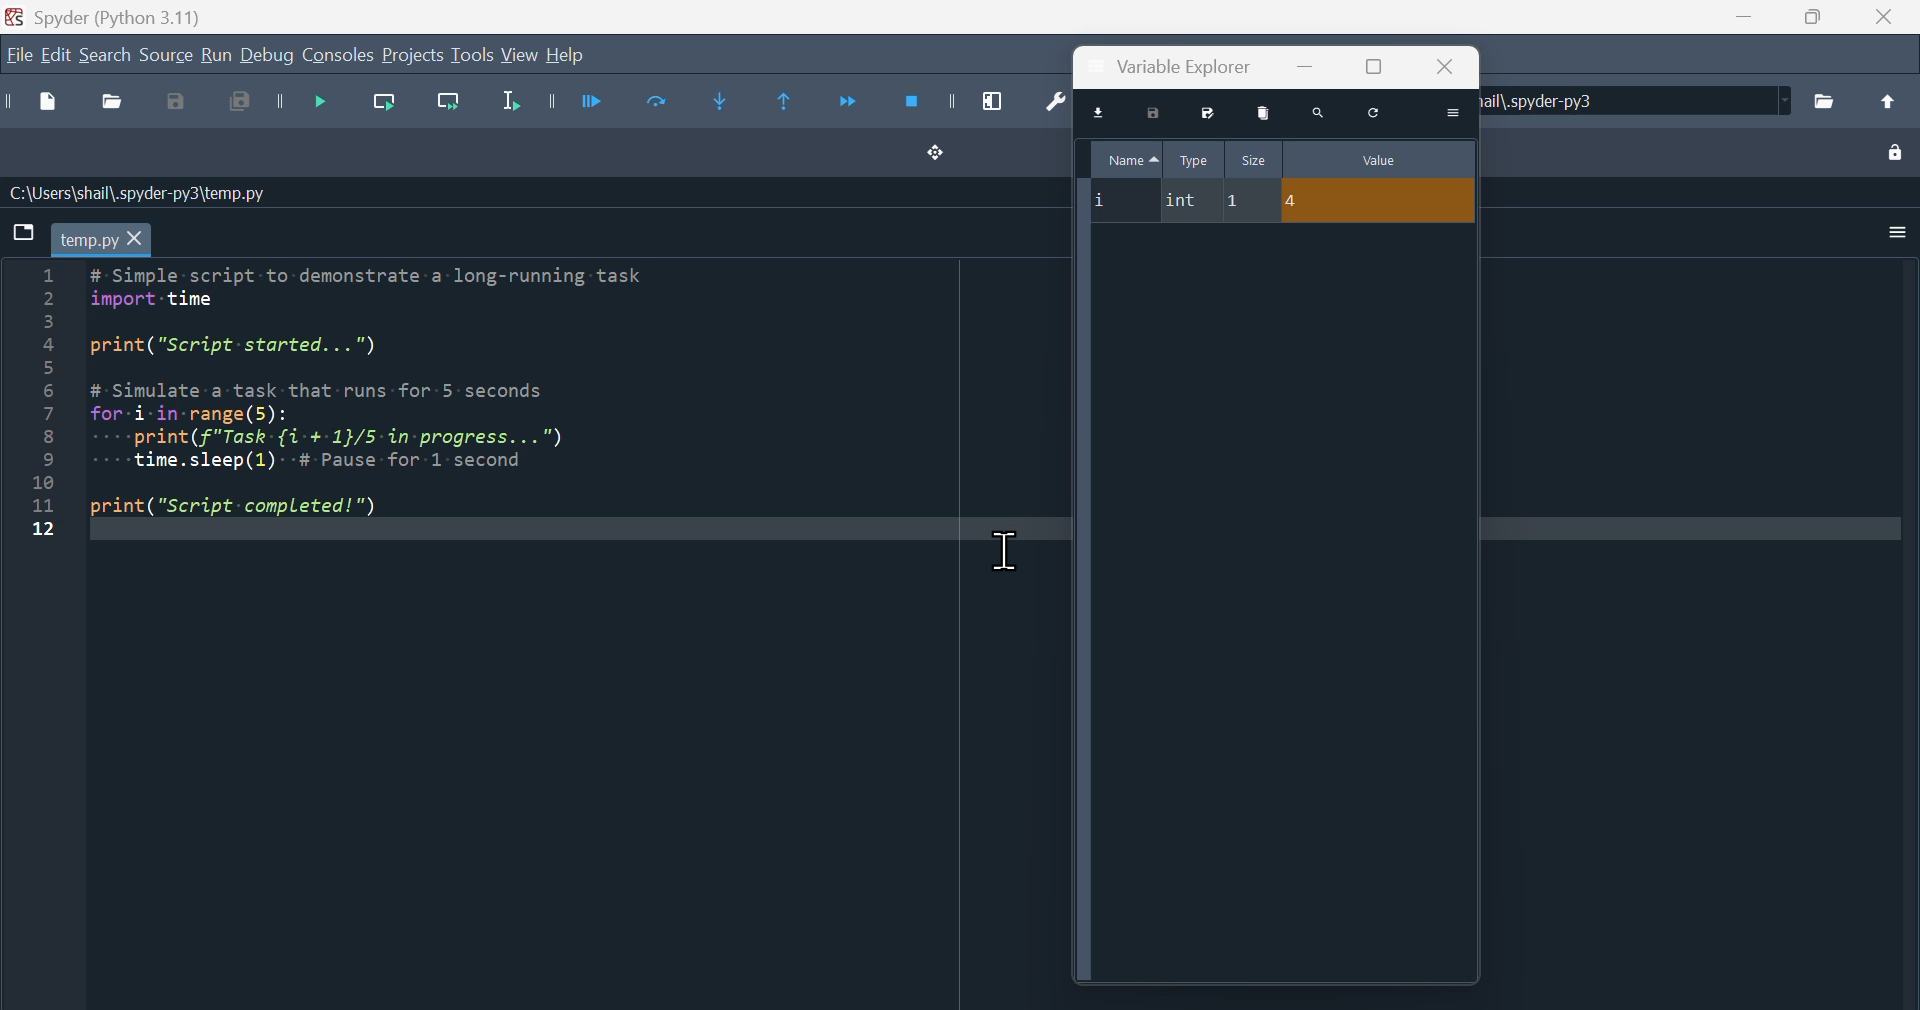 This screenshot has height=1010, width=1920. What do you see at coordinates (215, 56) in the screenshot?
I see `run` at bounding box center [215, 56].